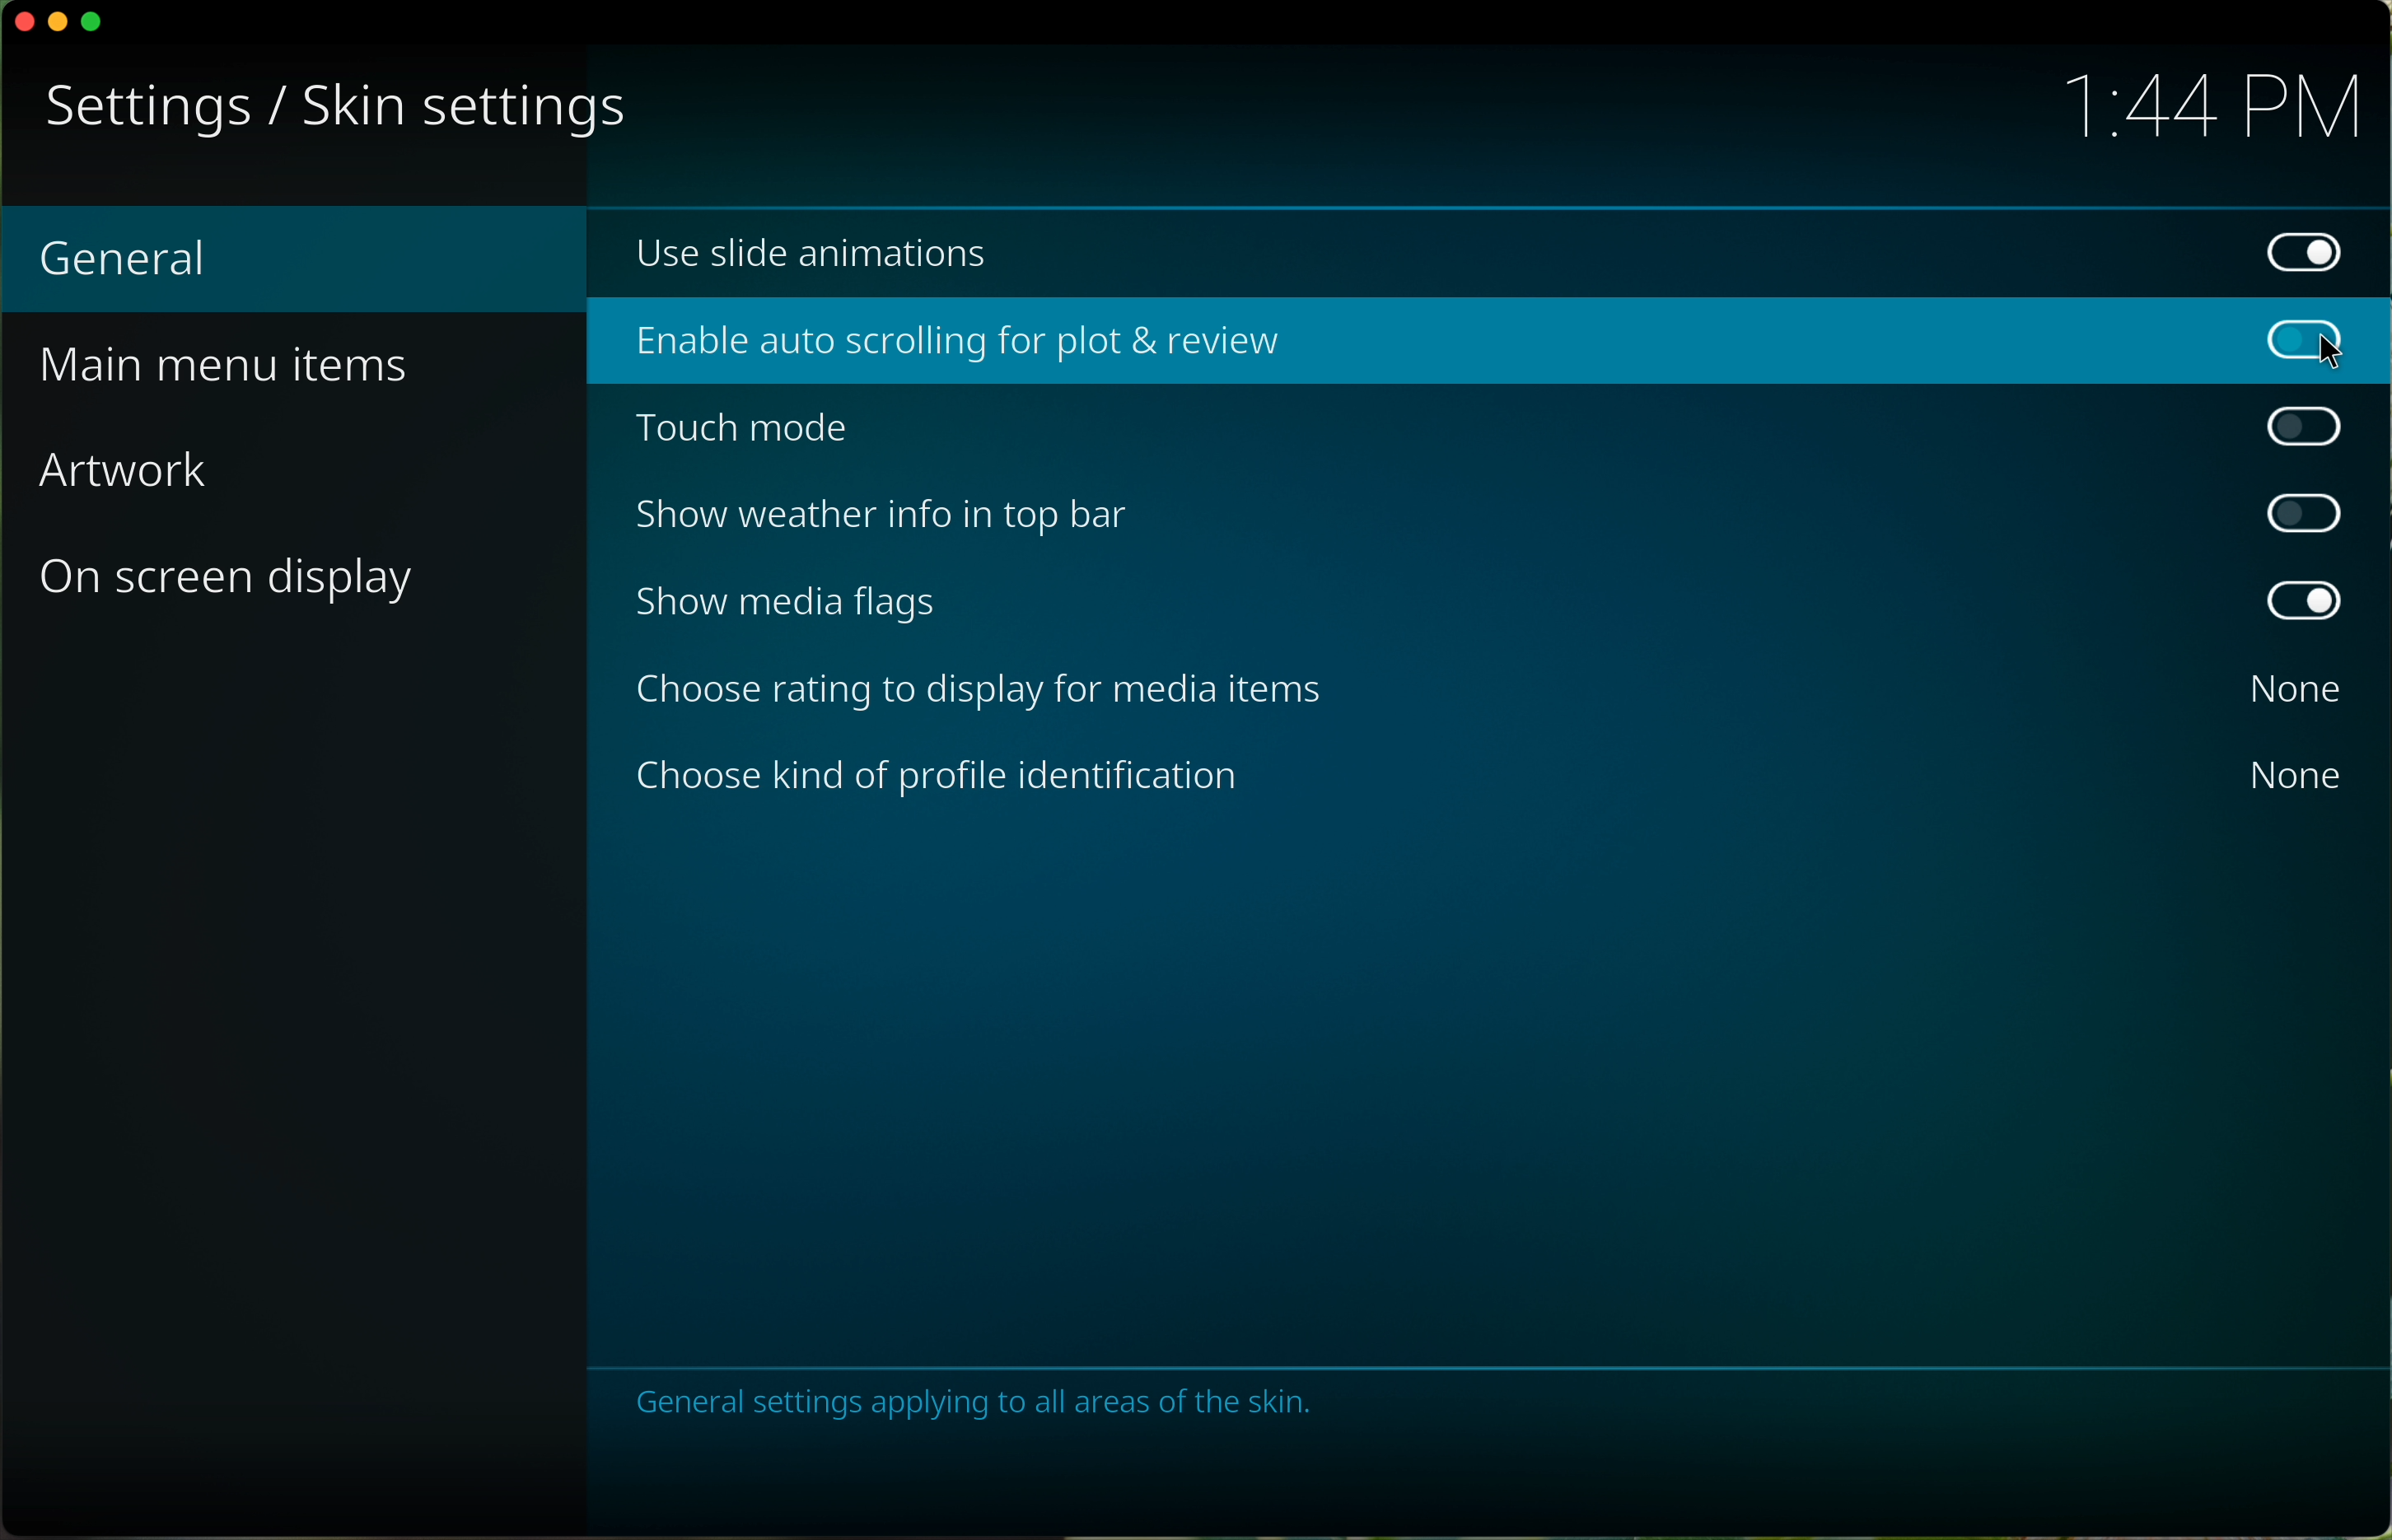  I want to click on skin settings, so click(450, 112).